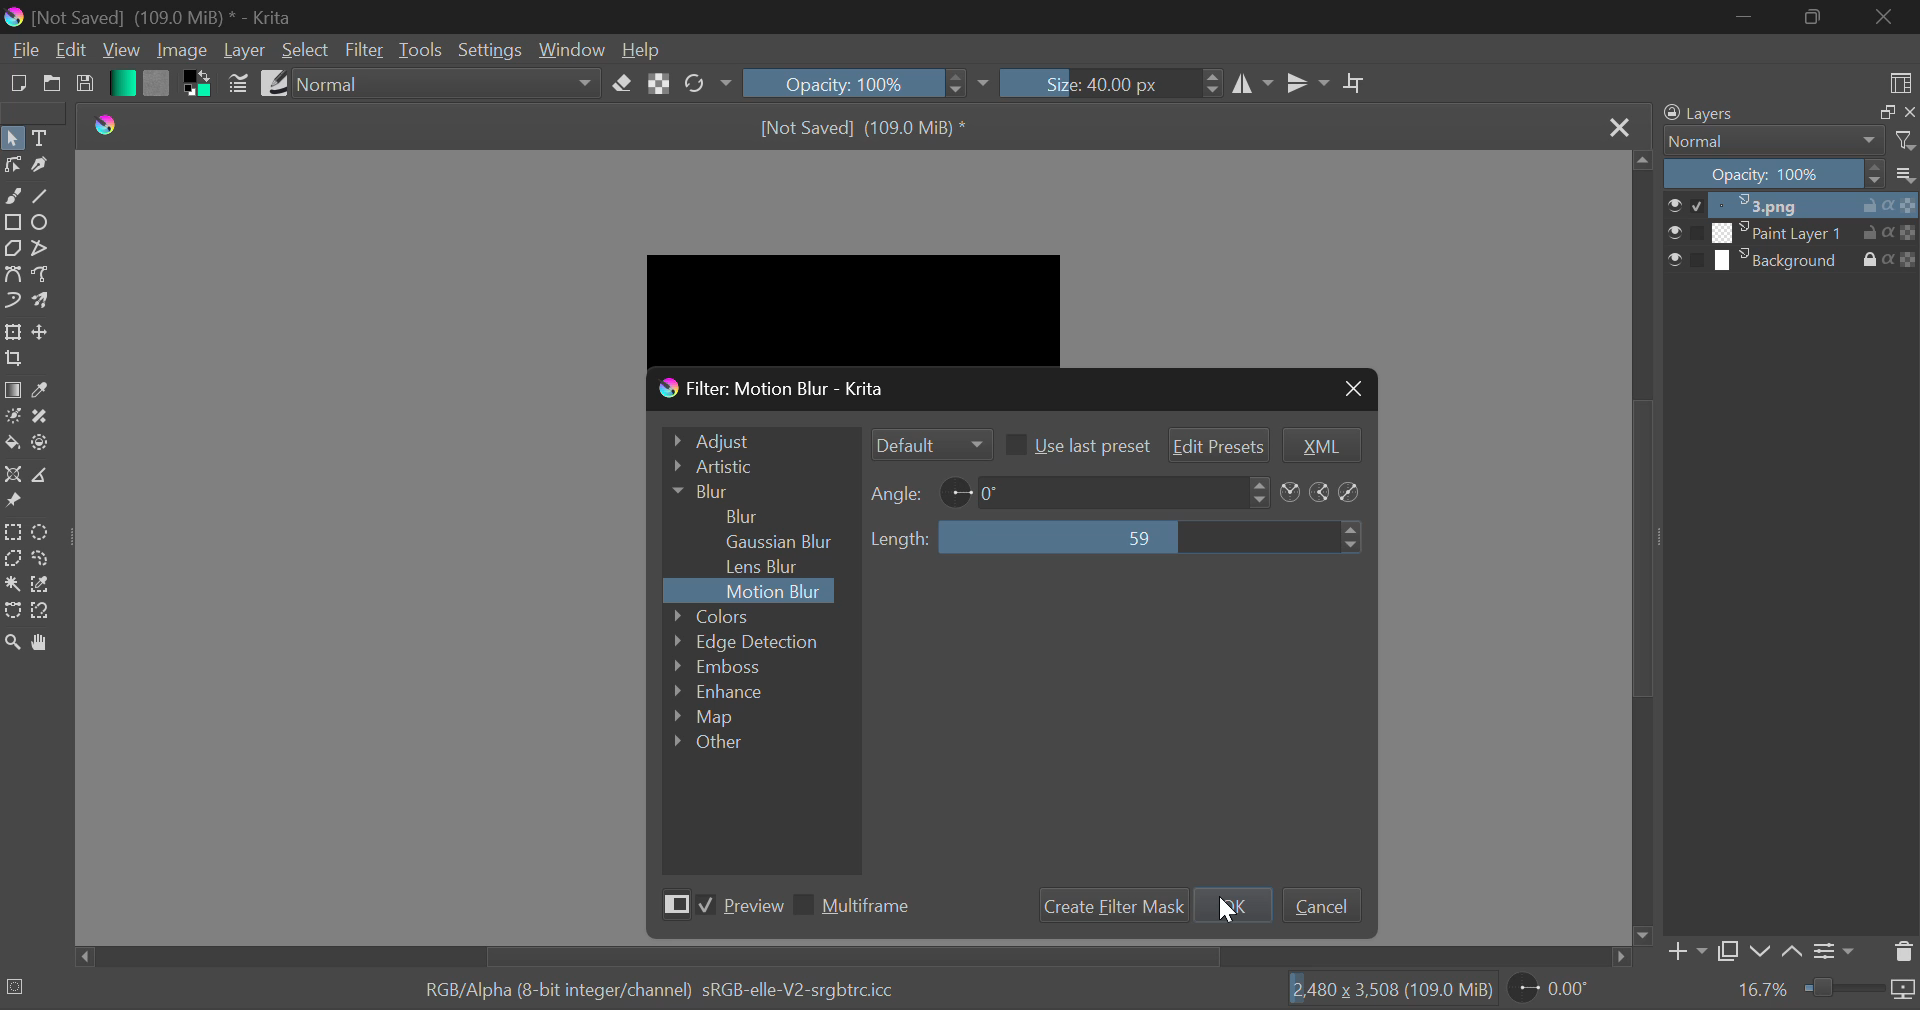 This screenshot has width=1920, height=1010. What do you see at coordinates (718, 908) in the screenshot?
I see `Preview` at bounding box center [718, 908].